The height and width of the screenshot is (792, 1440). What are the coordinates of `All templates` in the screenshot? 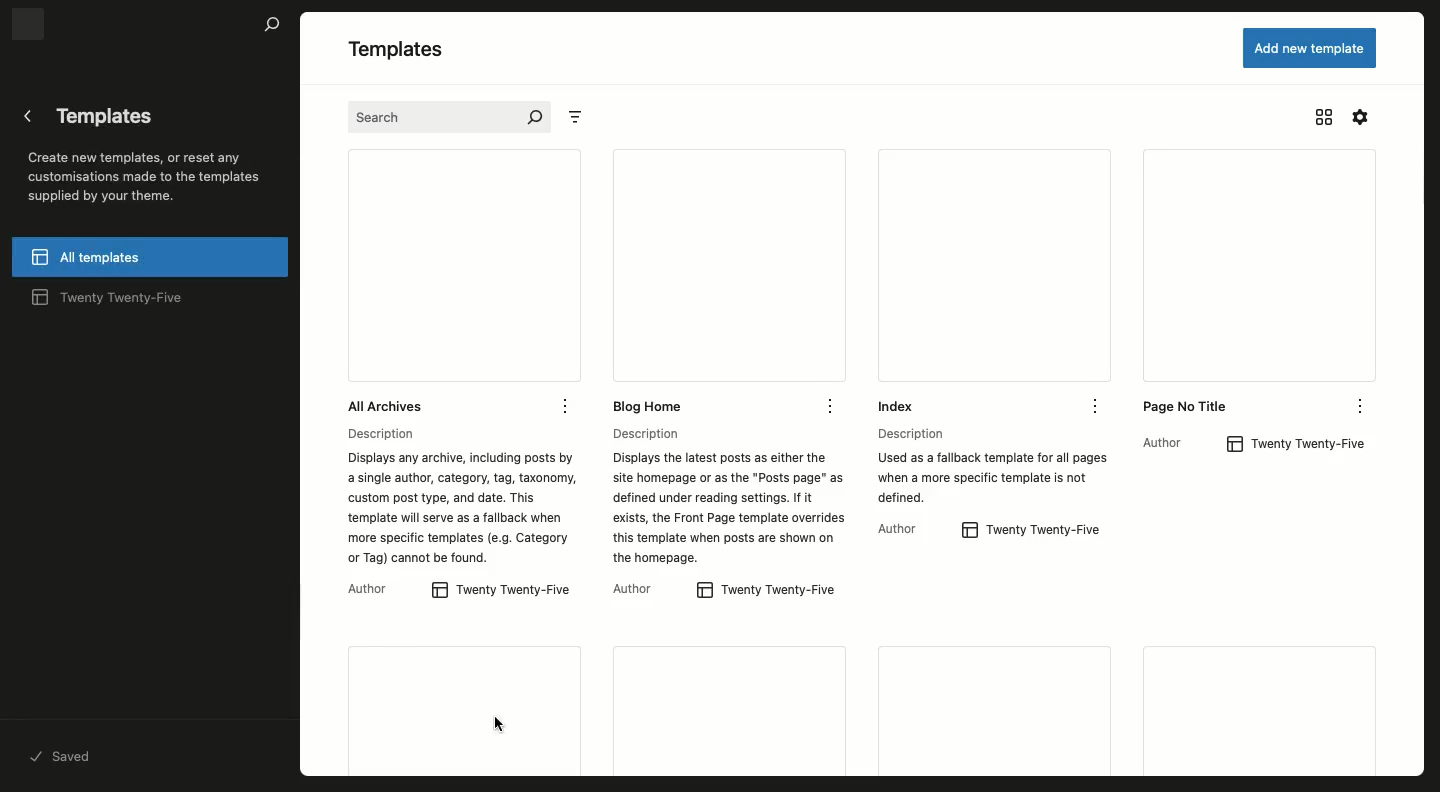 It's located at (152, 257).